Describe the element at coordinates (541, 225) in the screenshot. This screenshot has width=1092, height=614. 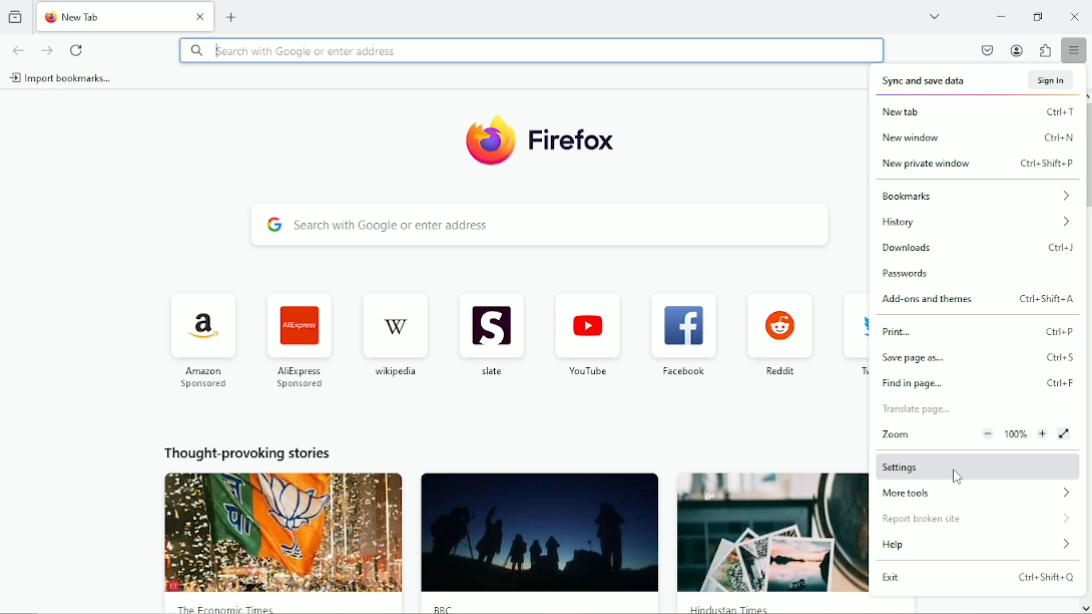
I see `Search with Google or enter address` at that location.